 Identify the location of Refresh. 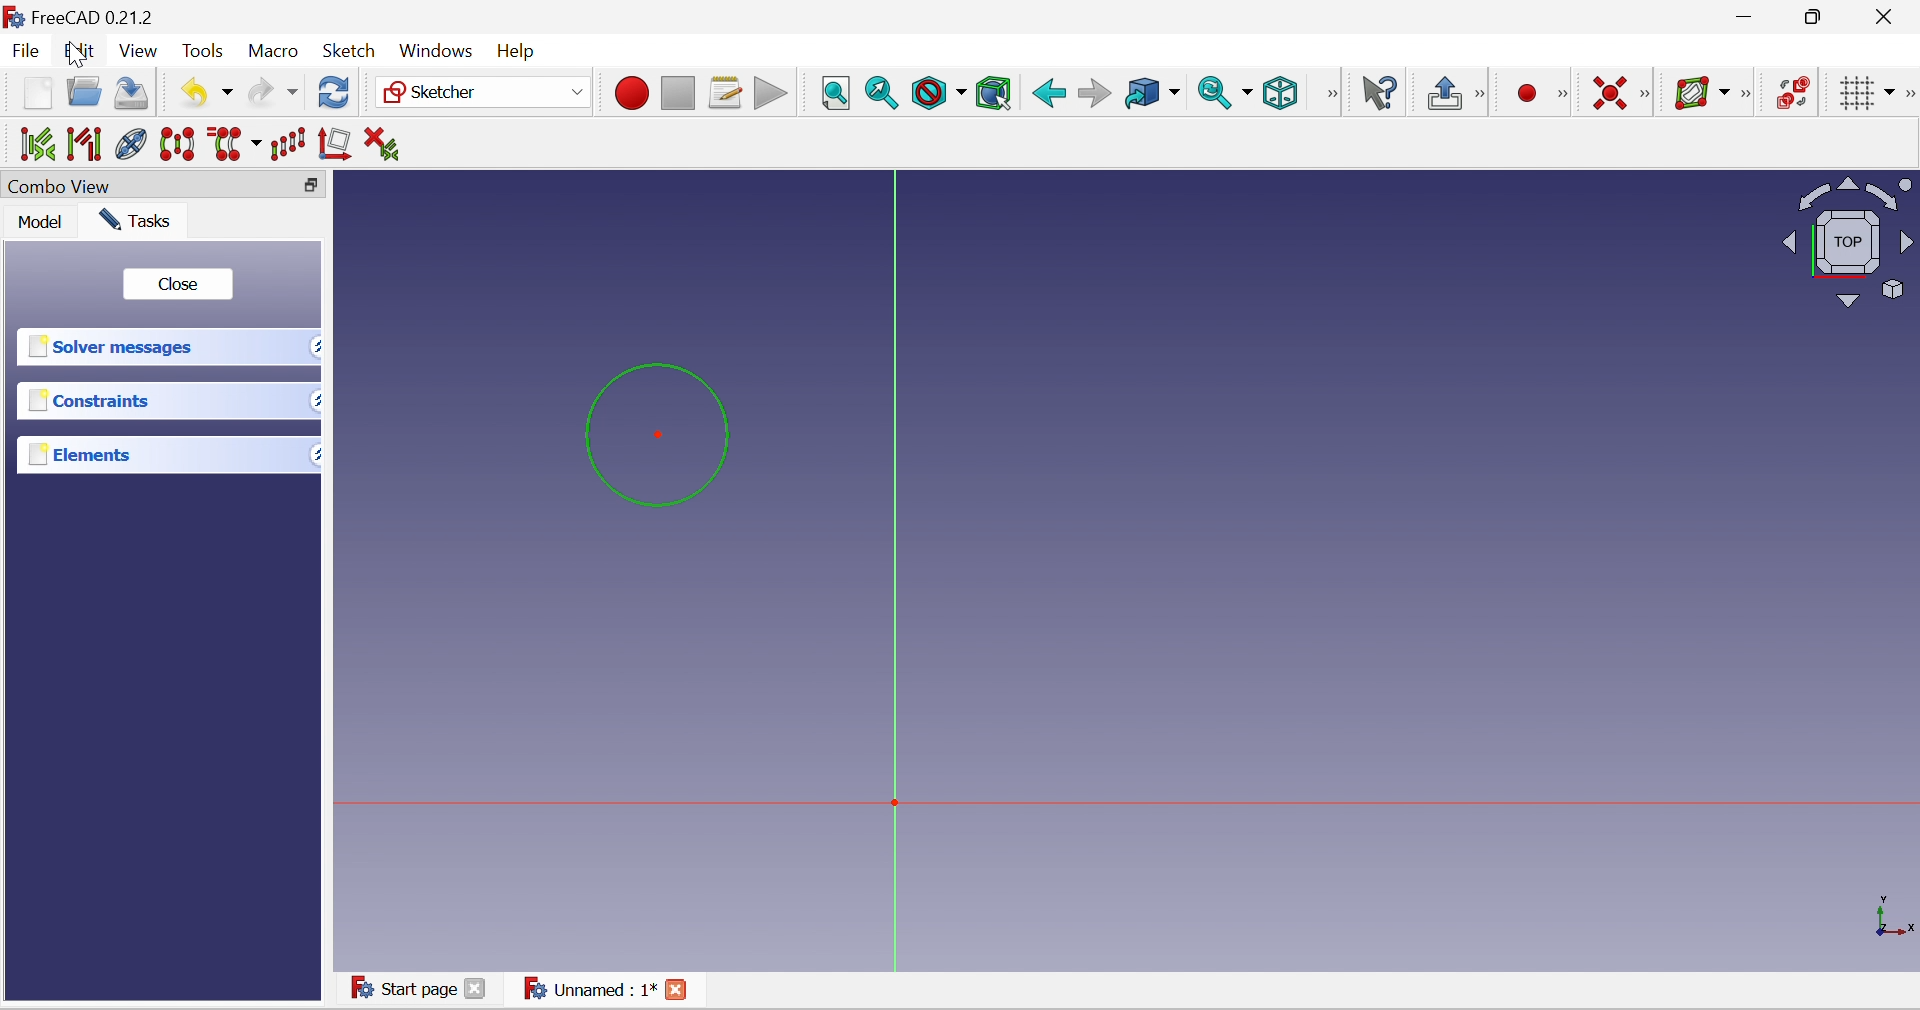
(337, 94).